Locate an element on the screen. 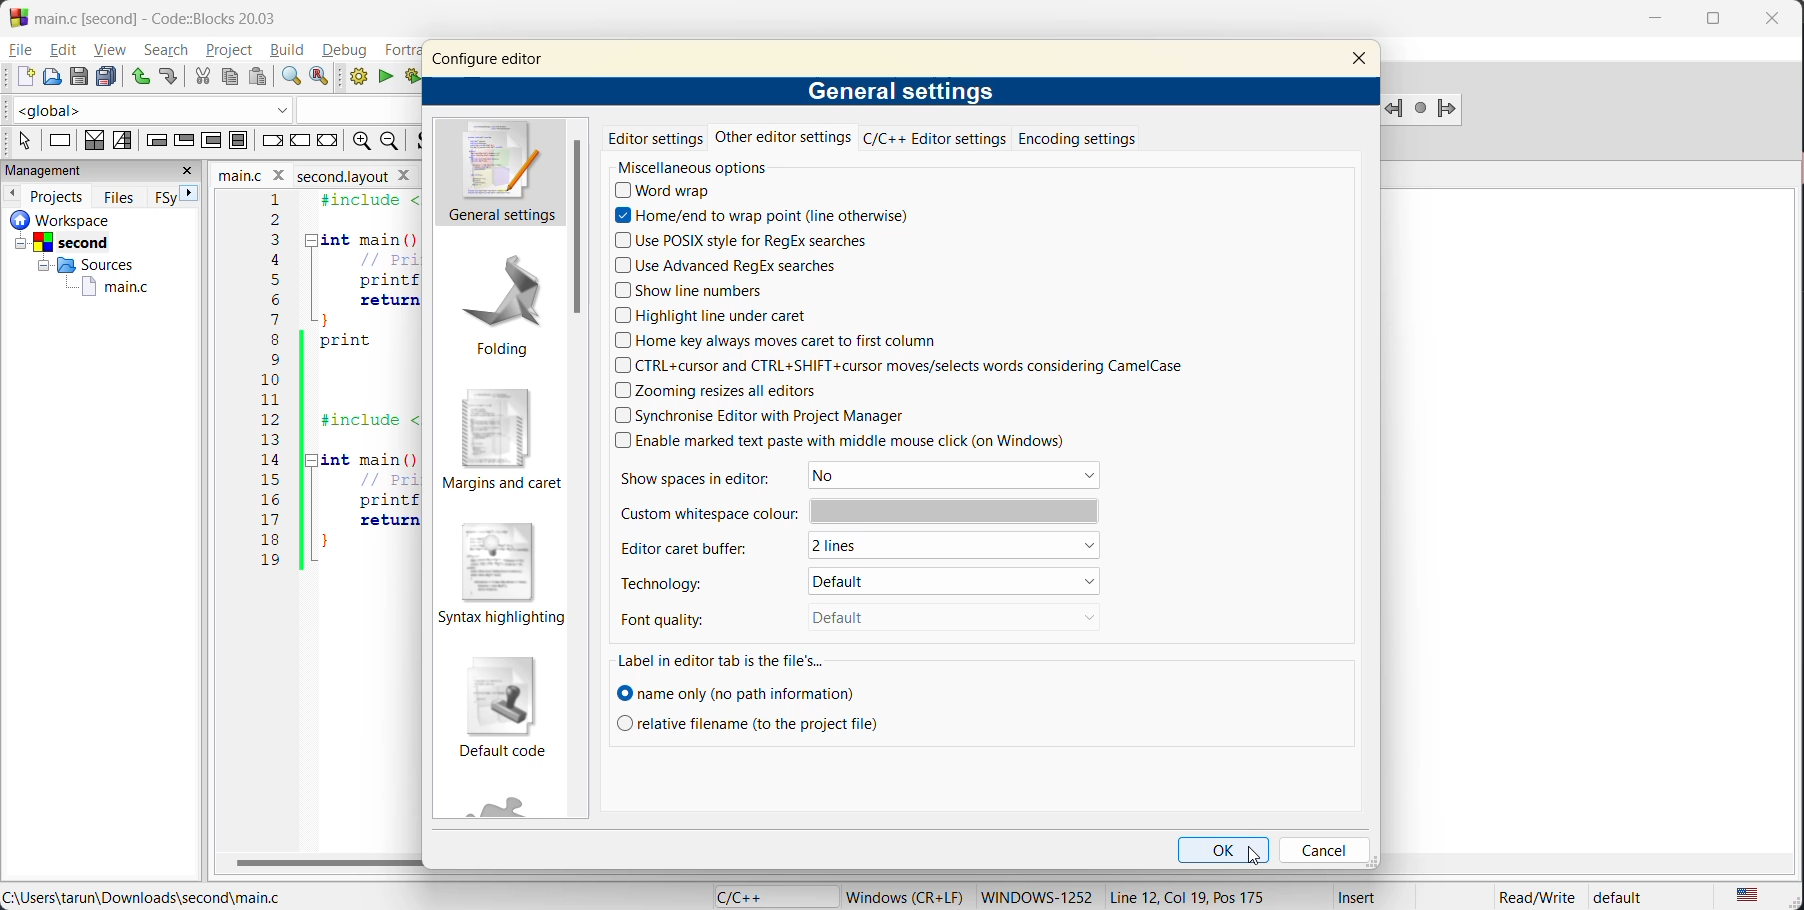 This screenshot has height=910, width=1804. code completion compiler is located at coordinates (205, 109).